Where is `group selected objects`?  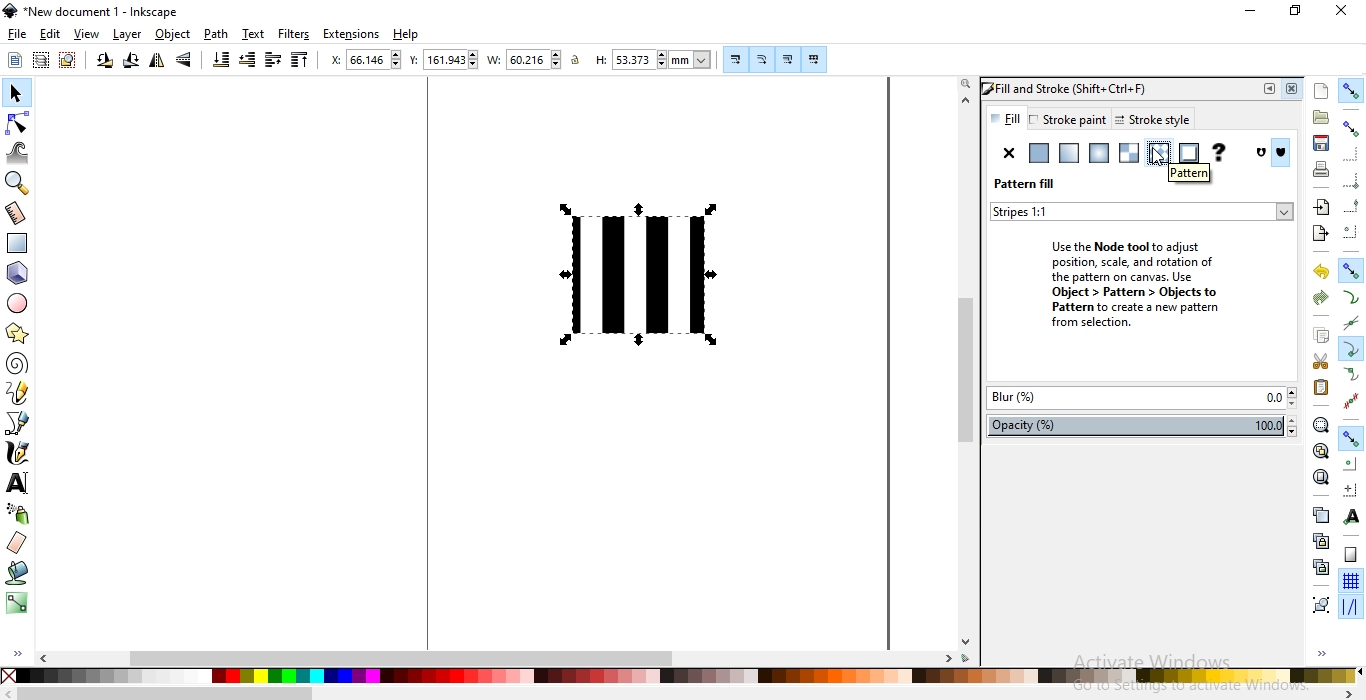
group selected objects is located at coordinates (1319, 604).